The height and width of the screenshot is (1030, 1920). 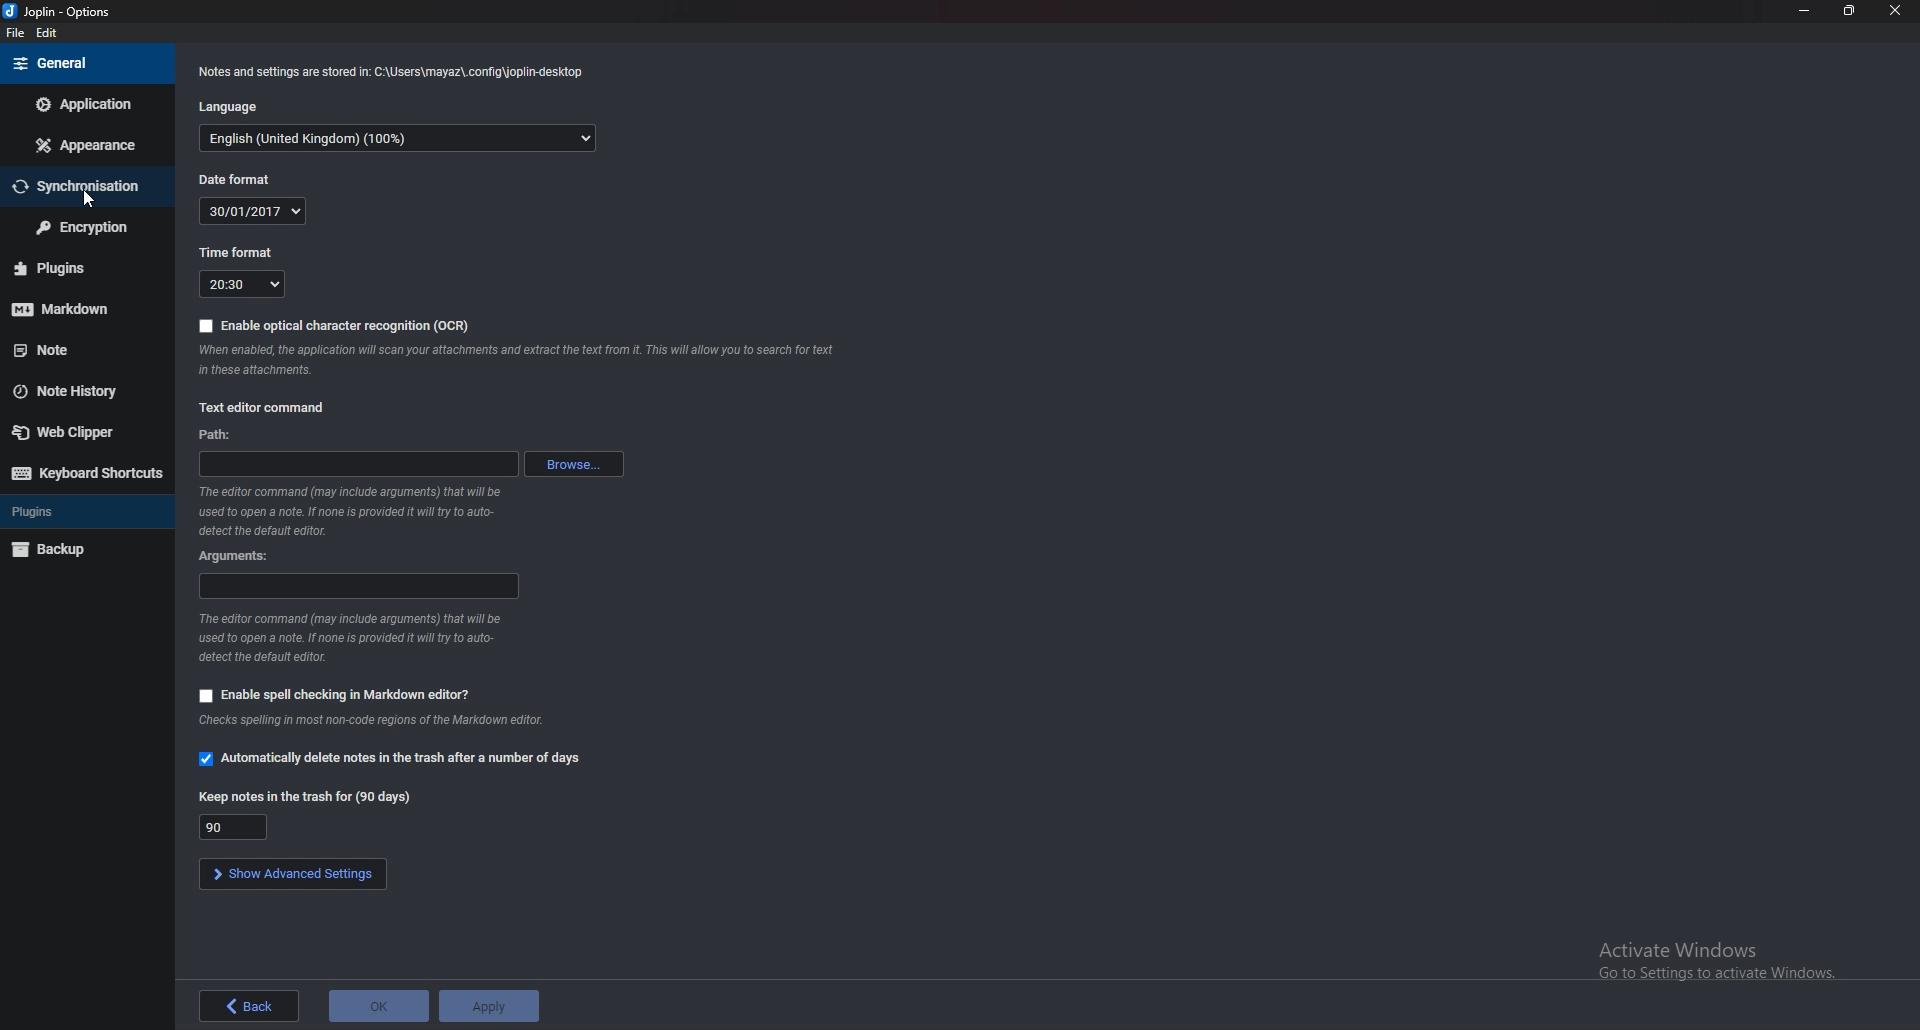 I want to click on Activate Windows, so click(x=1706, y=960).